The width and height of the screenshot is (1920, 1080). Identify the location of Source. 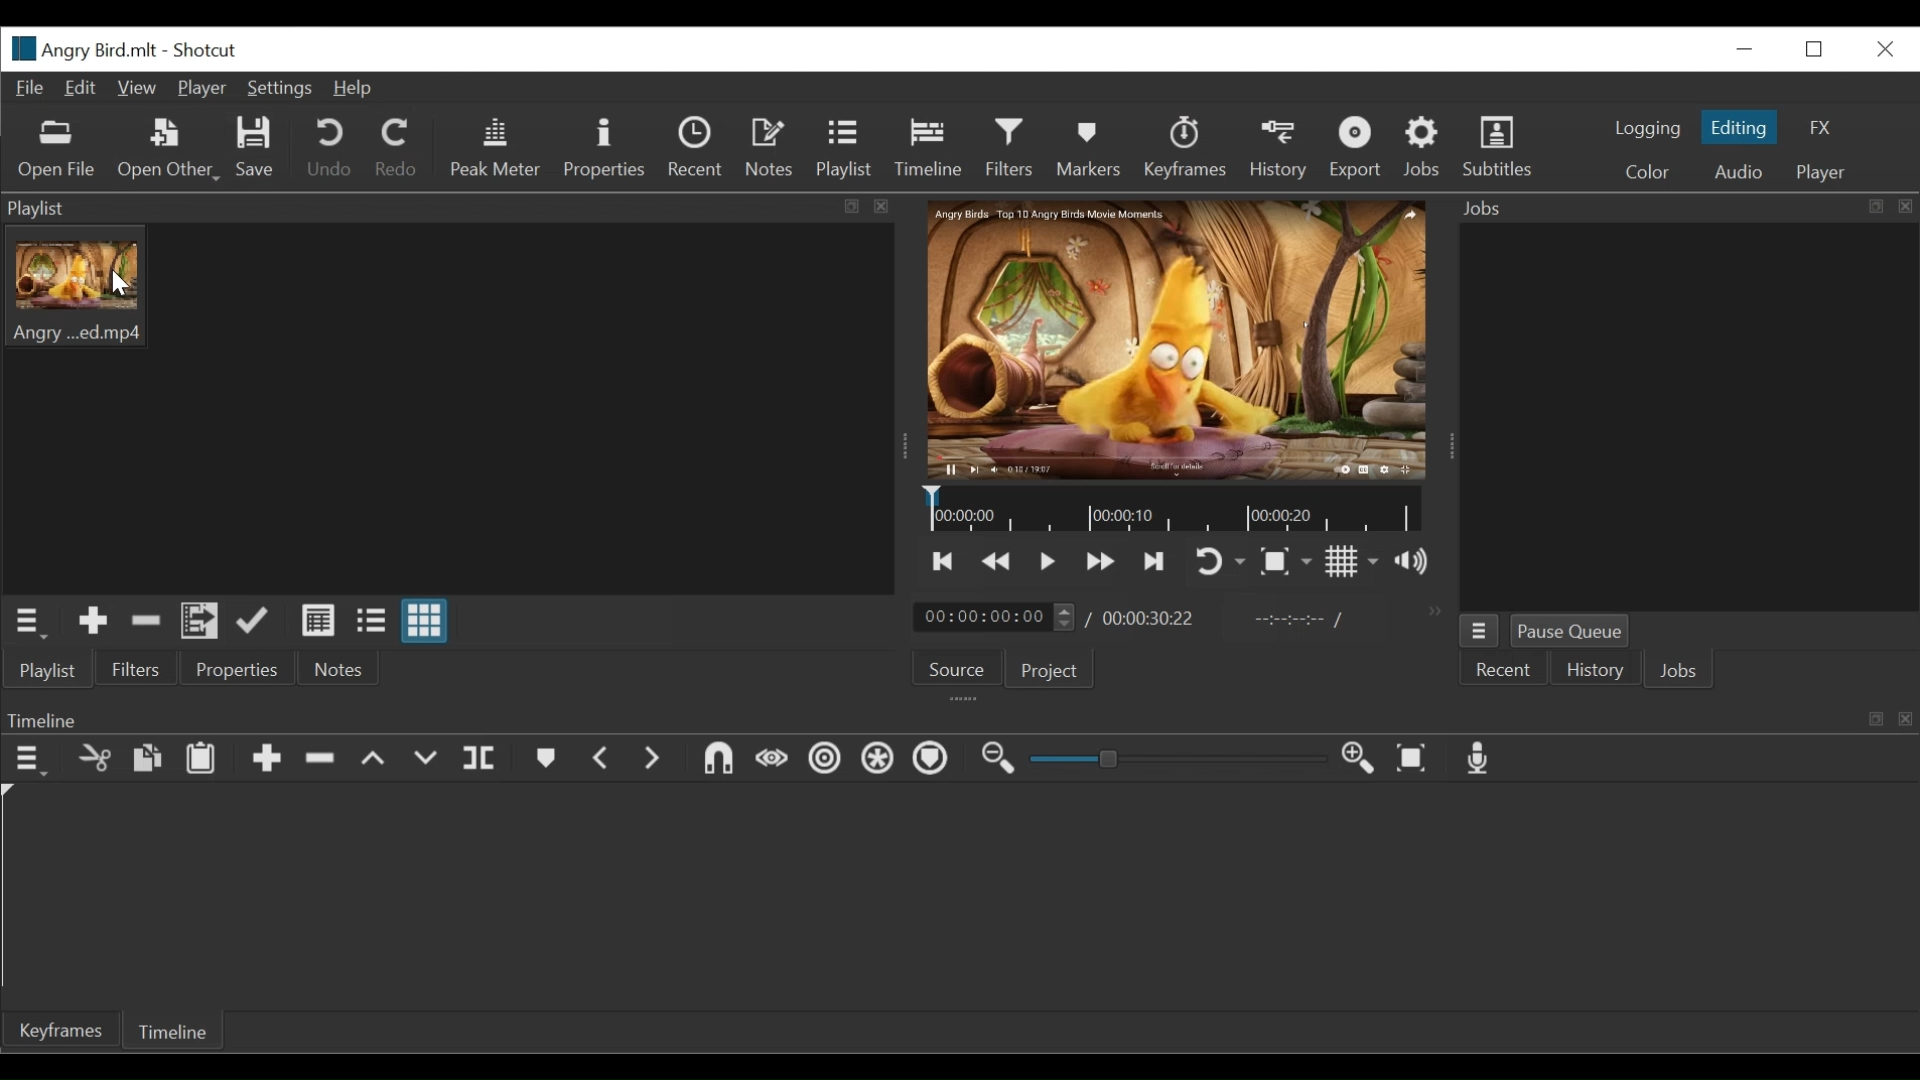
(951, 670).